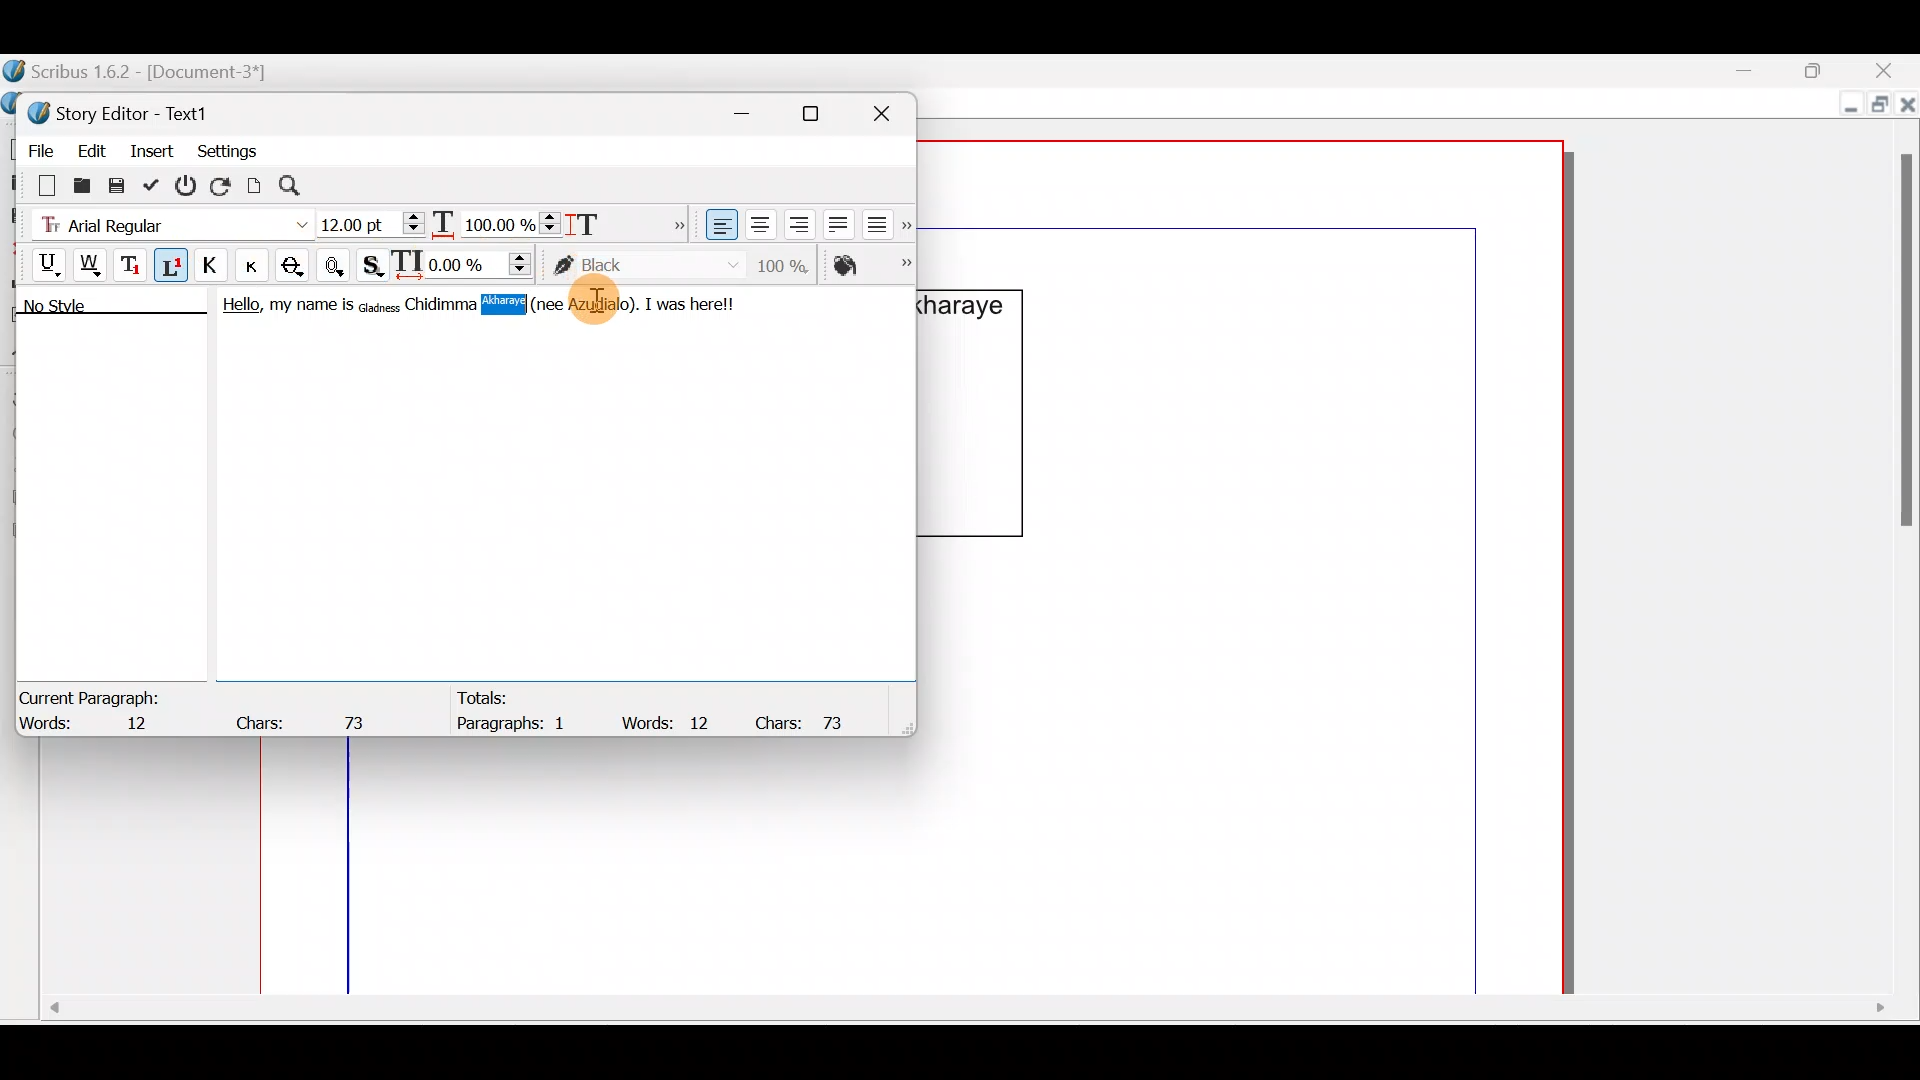 This screenshot has height=1080, width=1920. What do you see at coordinates (1877, 107) in the screenshot?
I see `Maximize` at bounding box center [1877, 107].